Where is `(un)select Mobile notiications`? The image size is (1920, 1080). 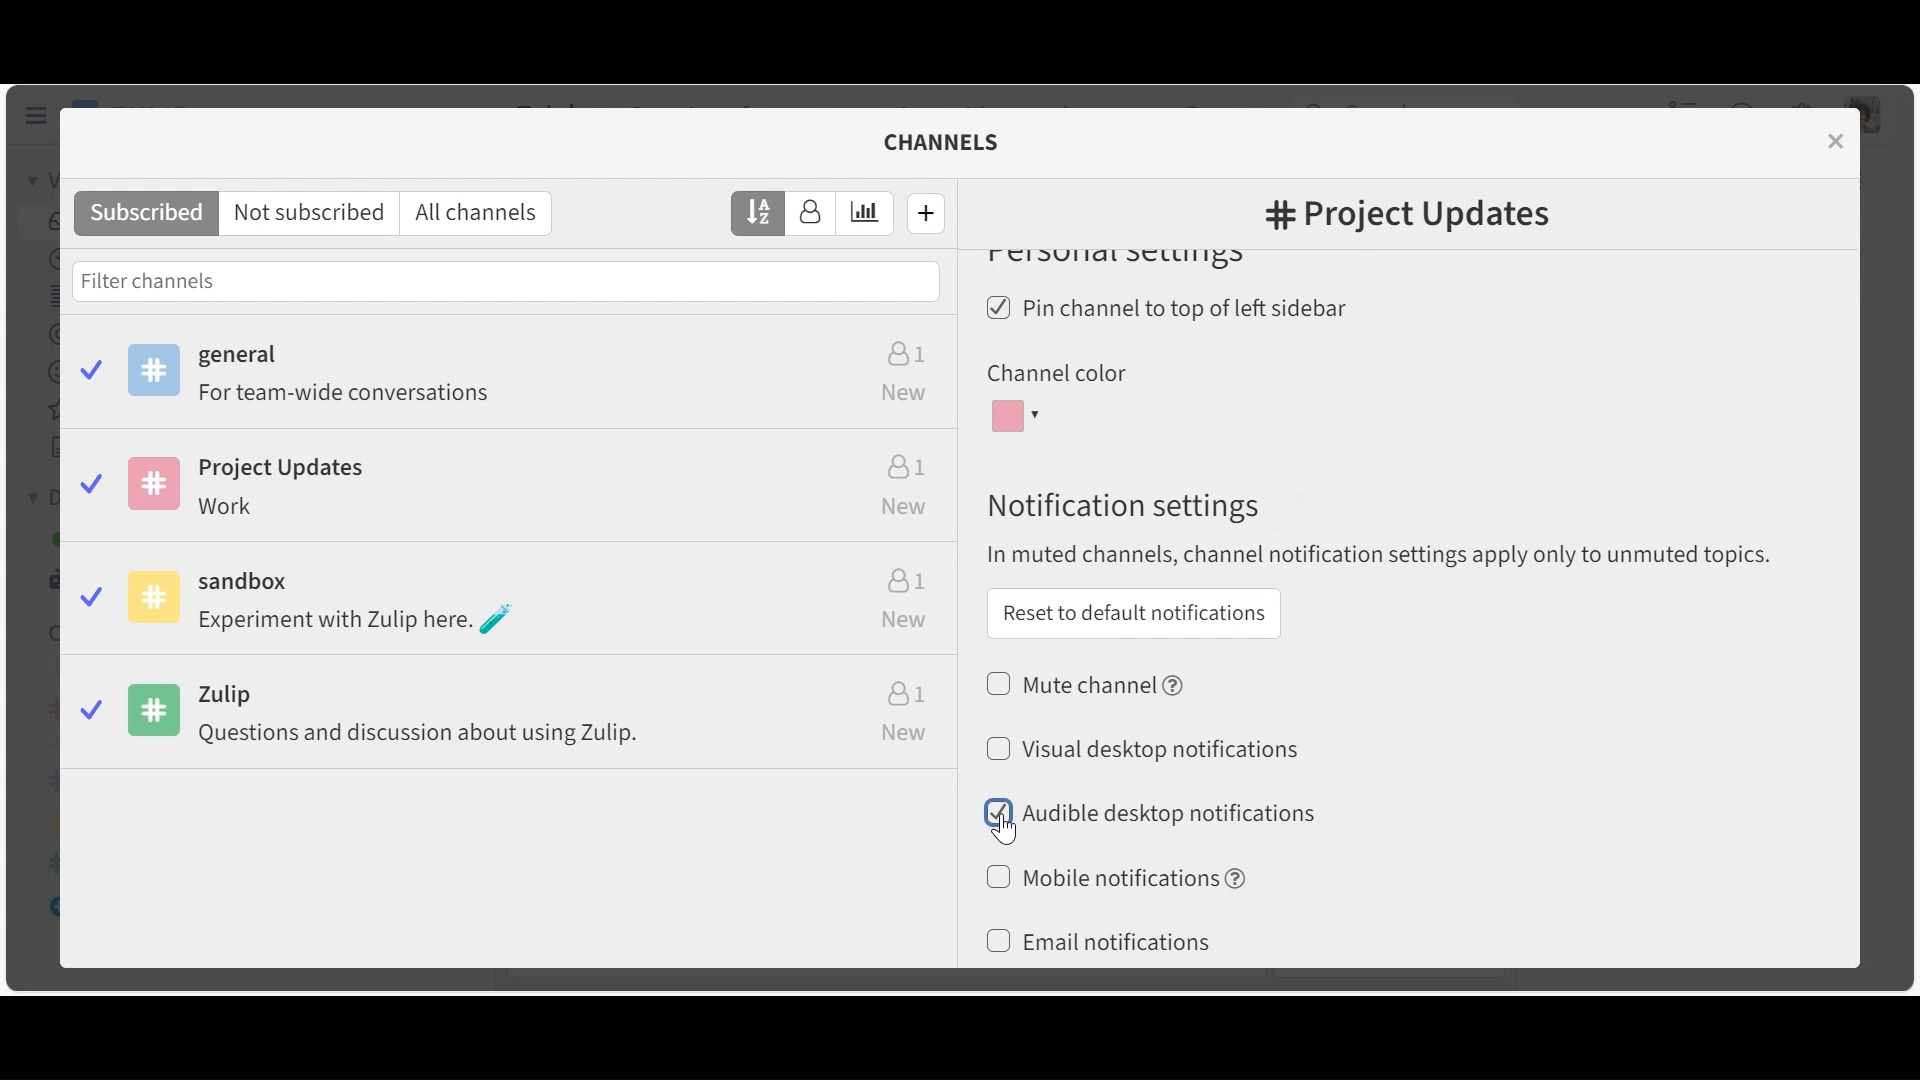
(un)select Mobile notiications is located at coordinates (1114, 877).